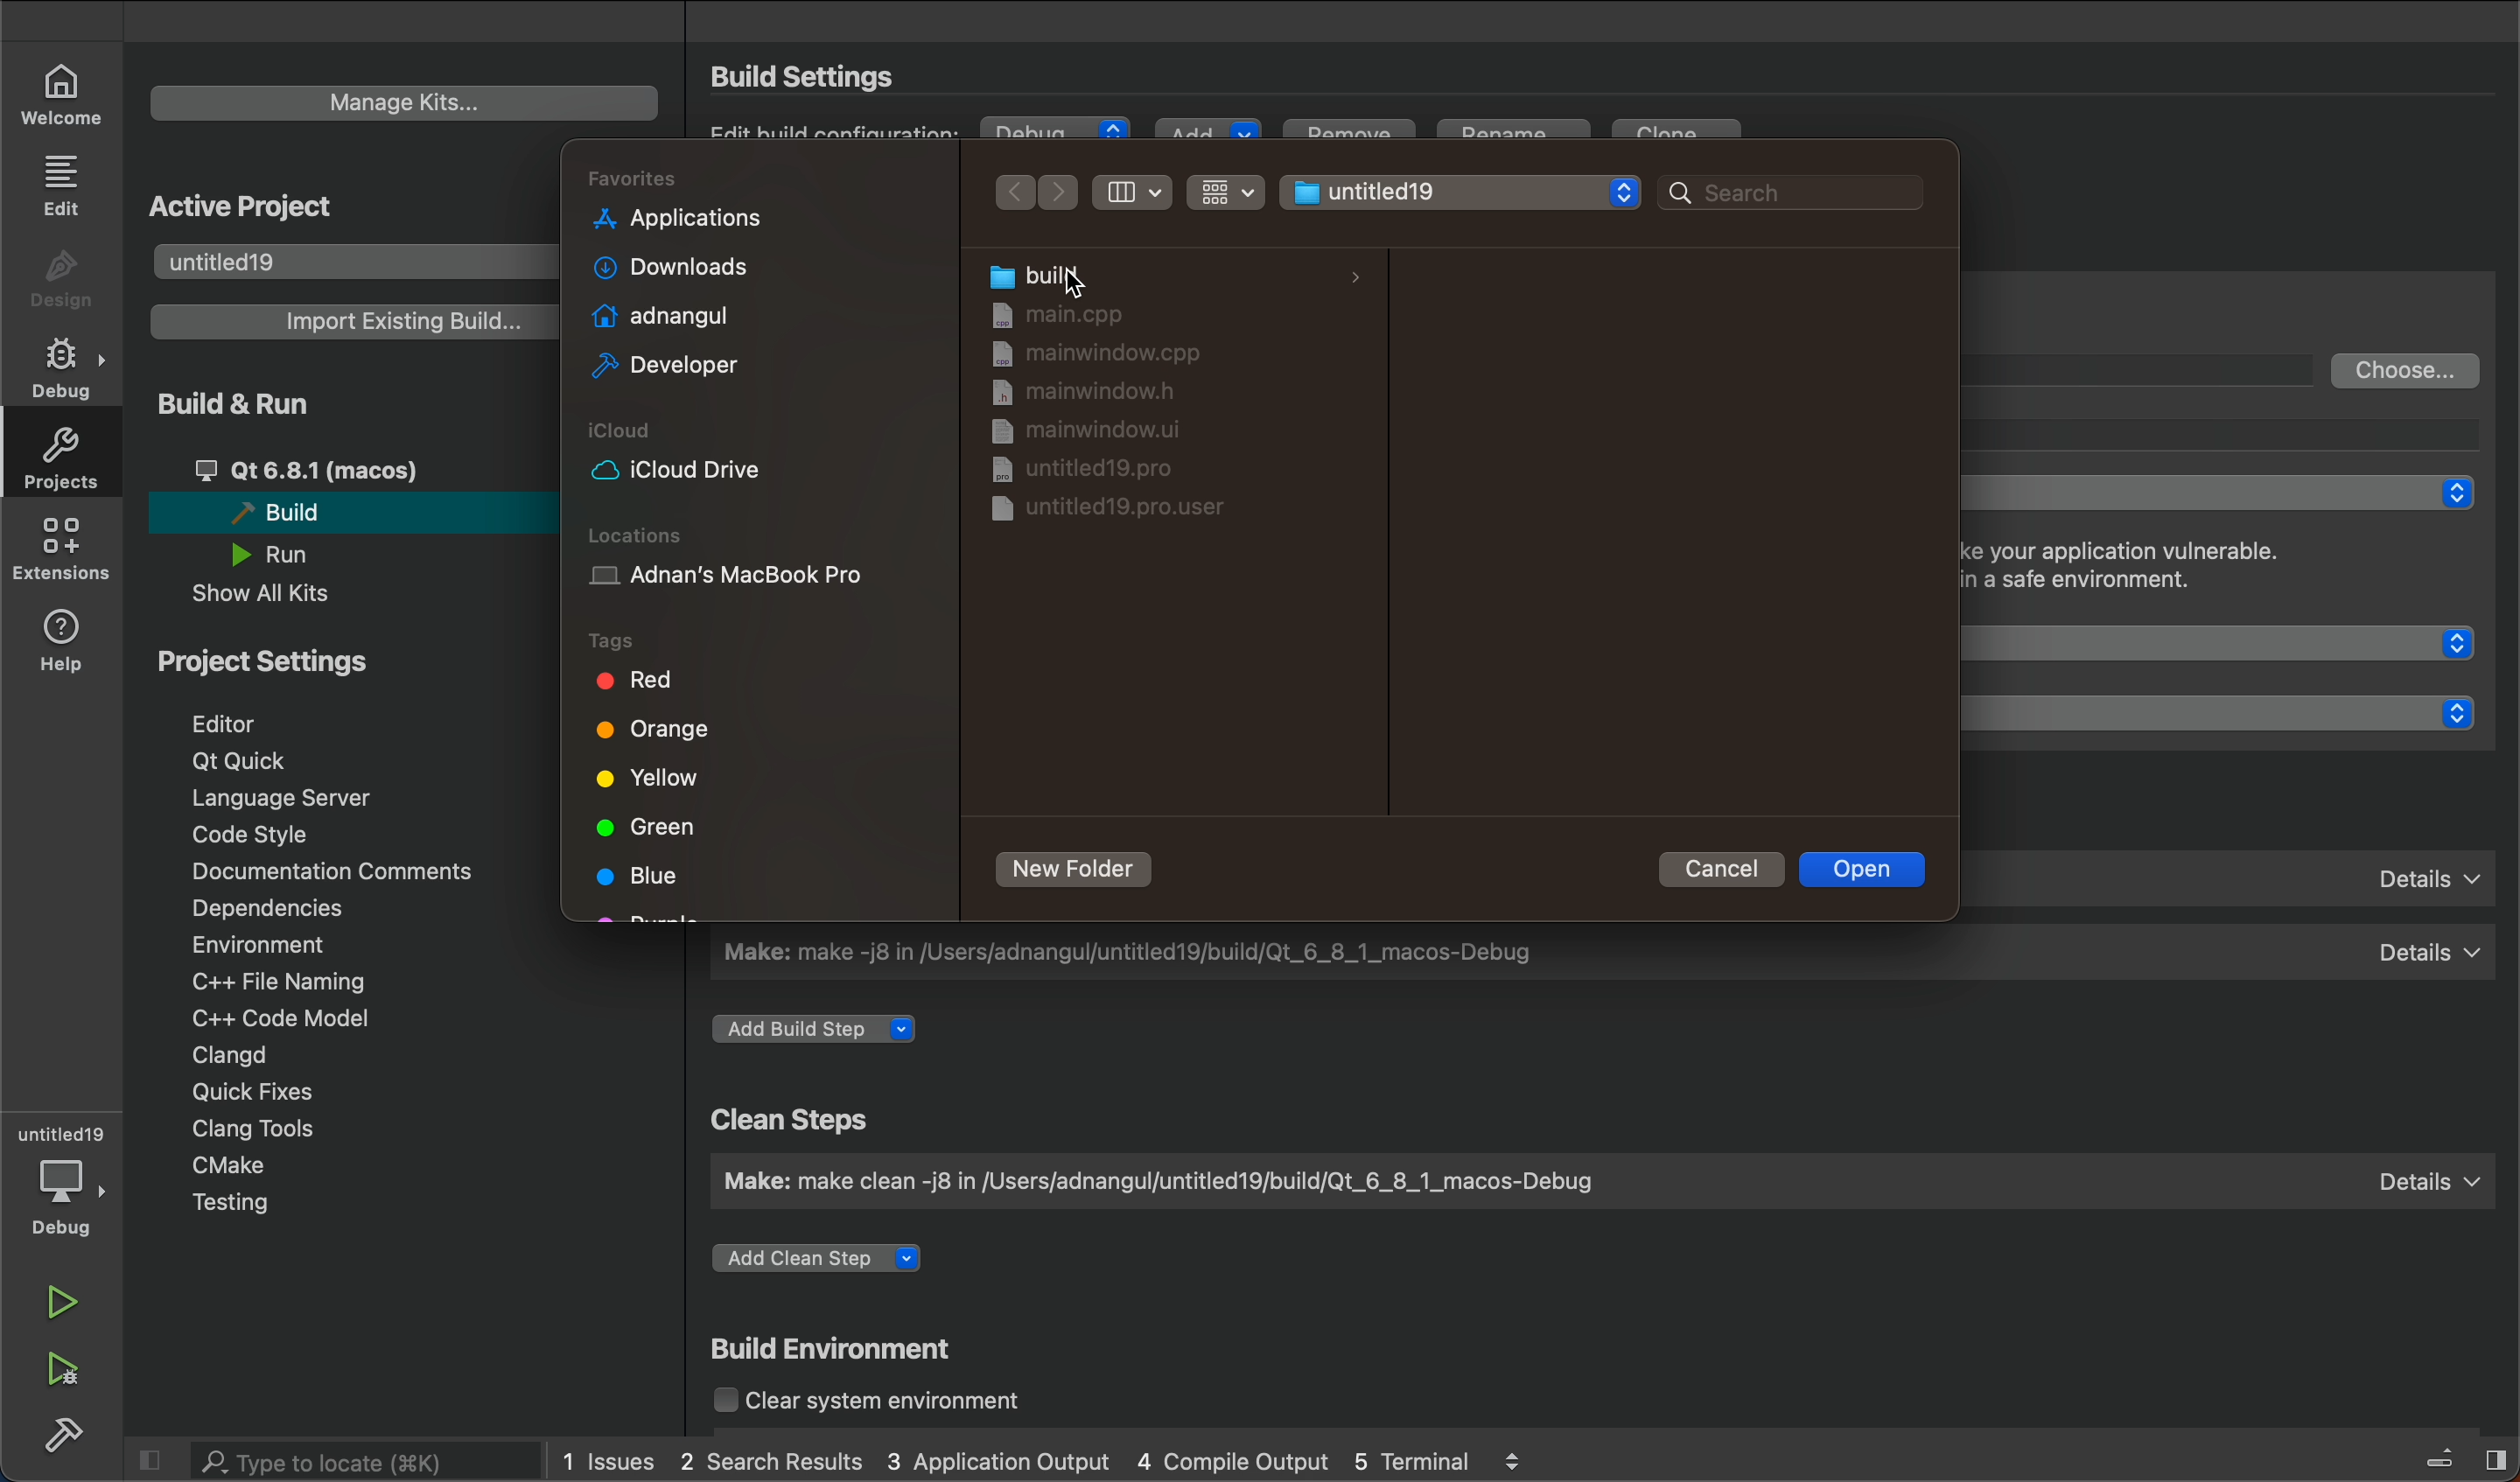  I want to click on import existing build, so click(347, 321).